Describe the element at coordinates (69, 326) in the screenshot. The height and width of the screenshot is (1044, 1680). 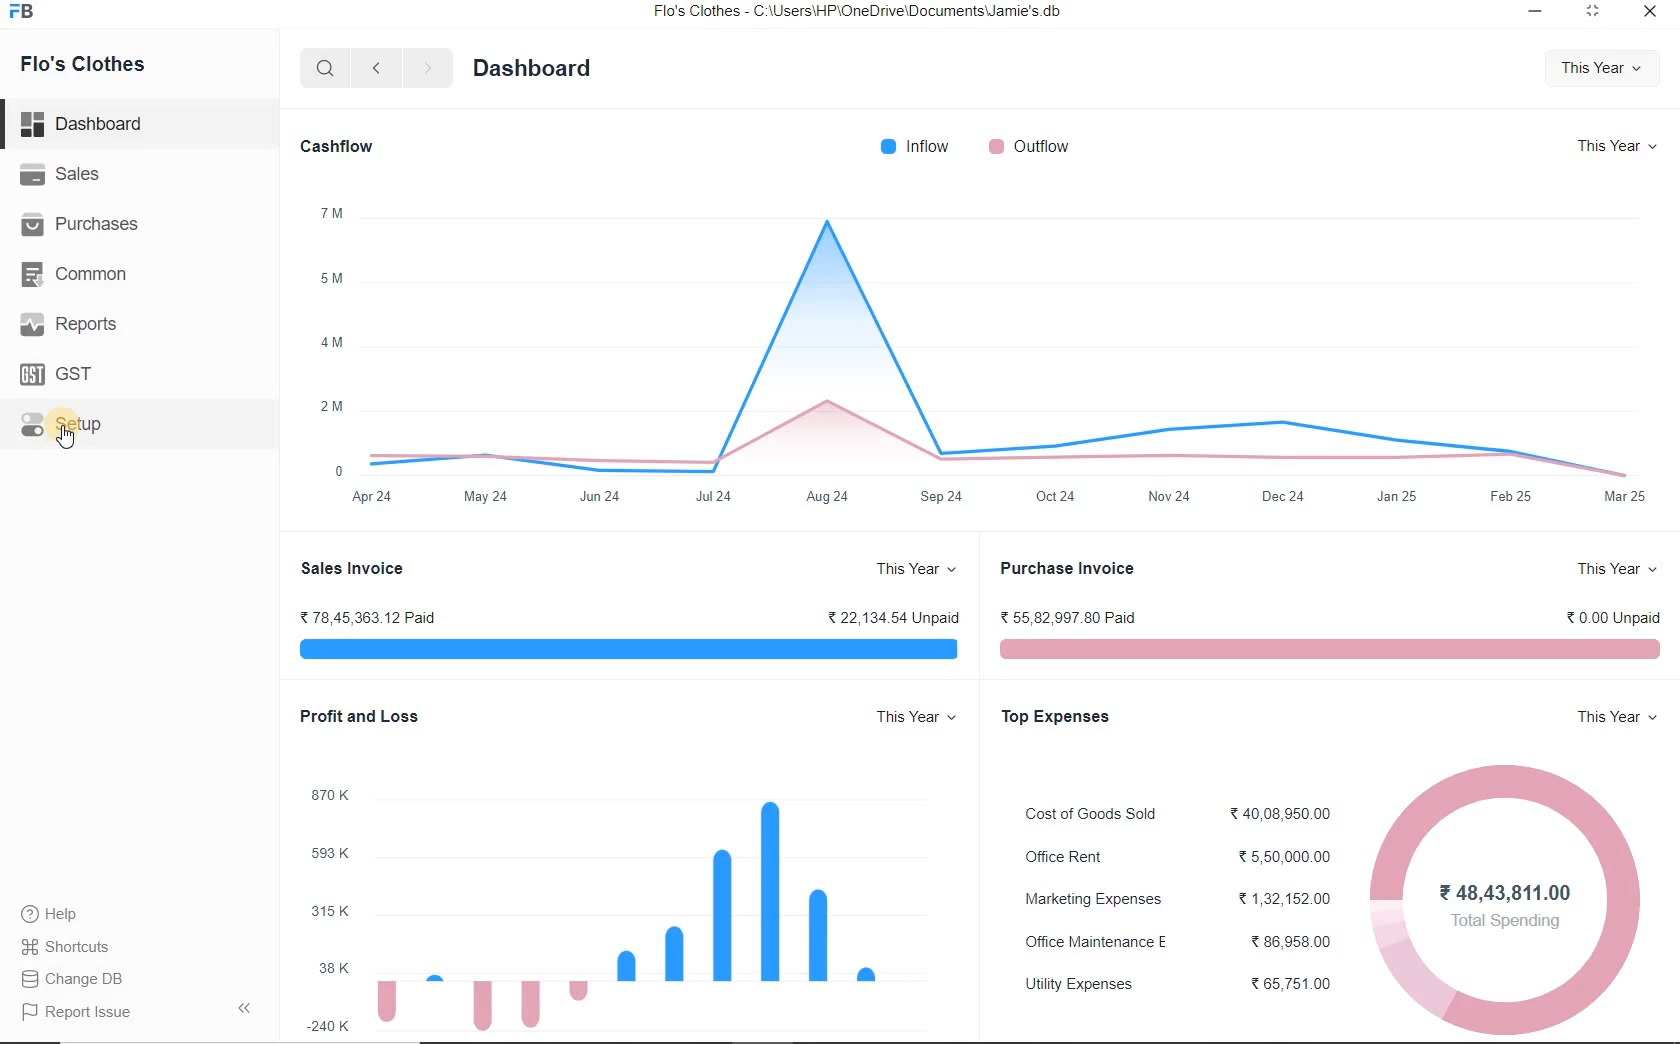
I see `Reports` at that location.